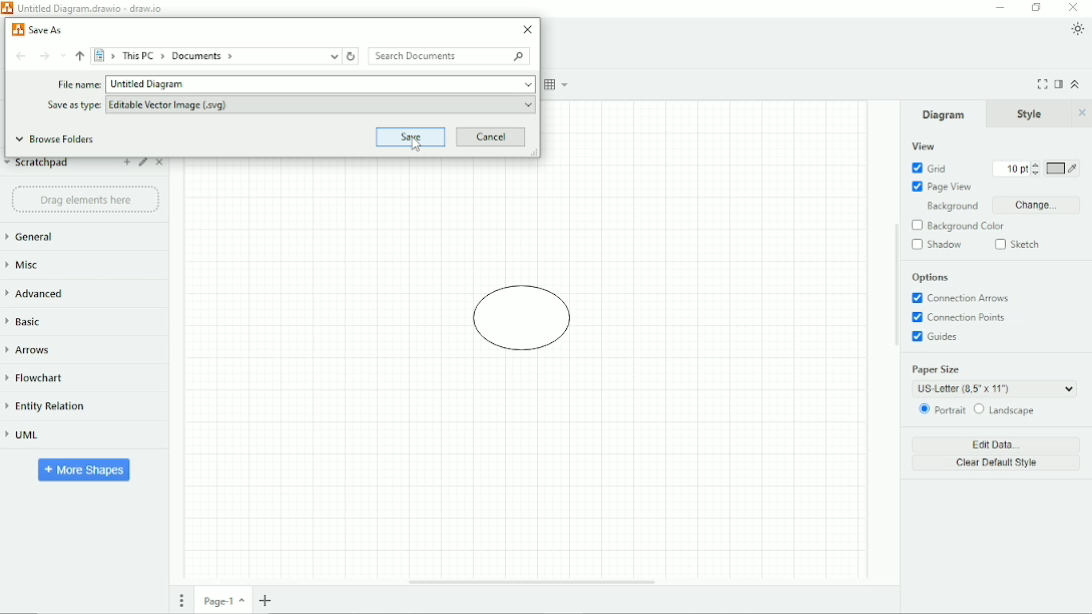 This screenshot has height=614, width=1092. What do you see at coordinates (936, 337) in the screenshot?
I see `Guides` at bounding box center [936, 337].